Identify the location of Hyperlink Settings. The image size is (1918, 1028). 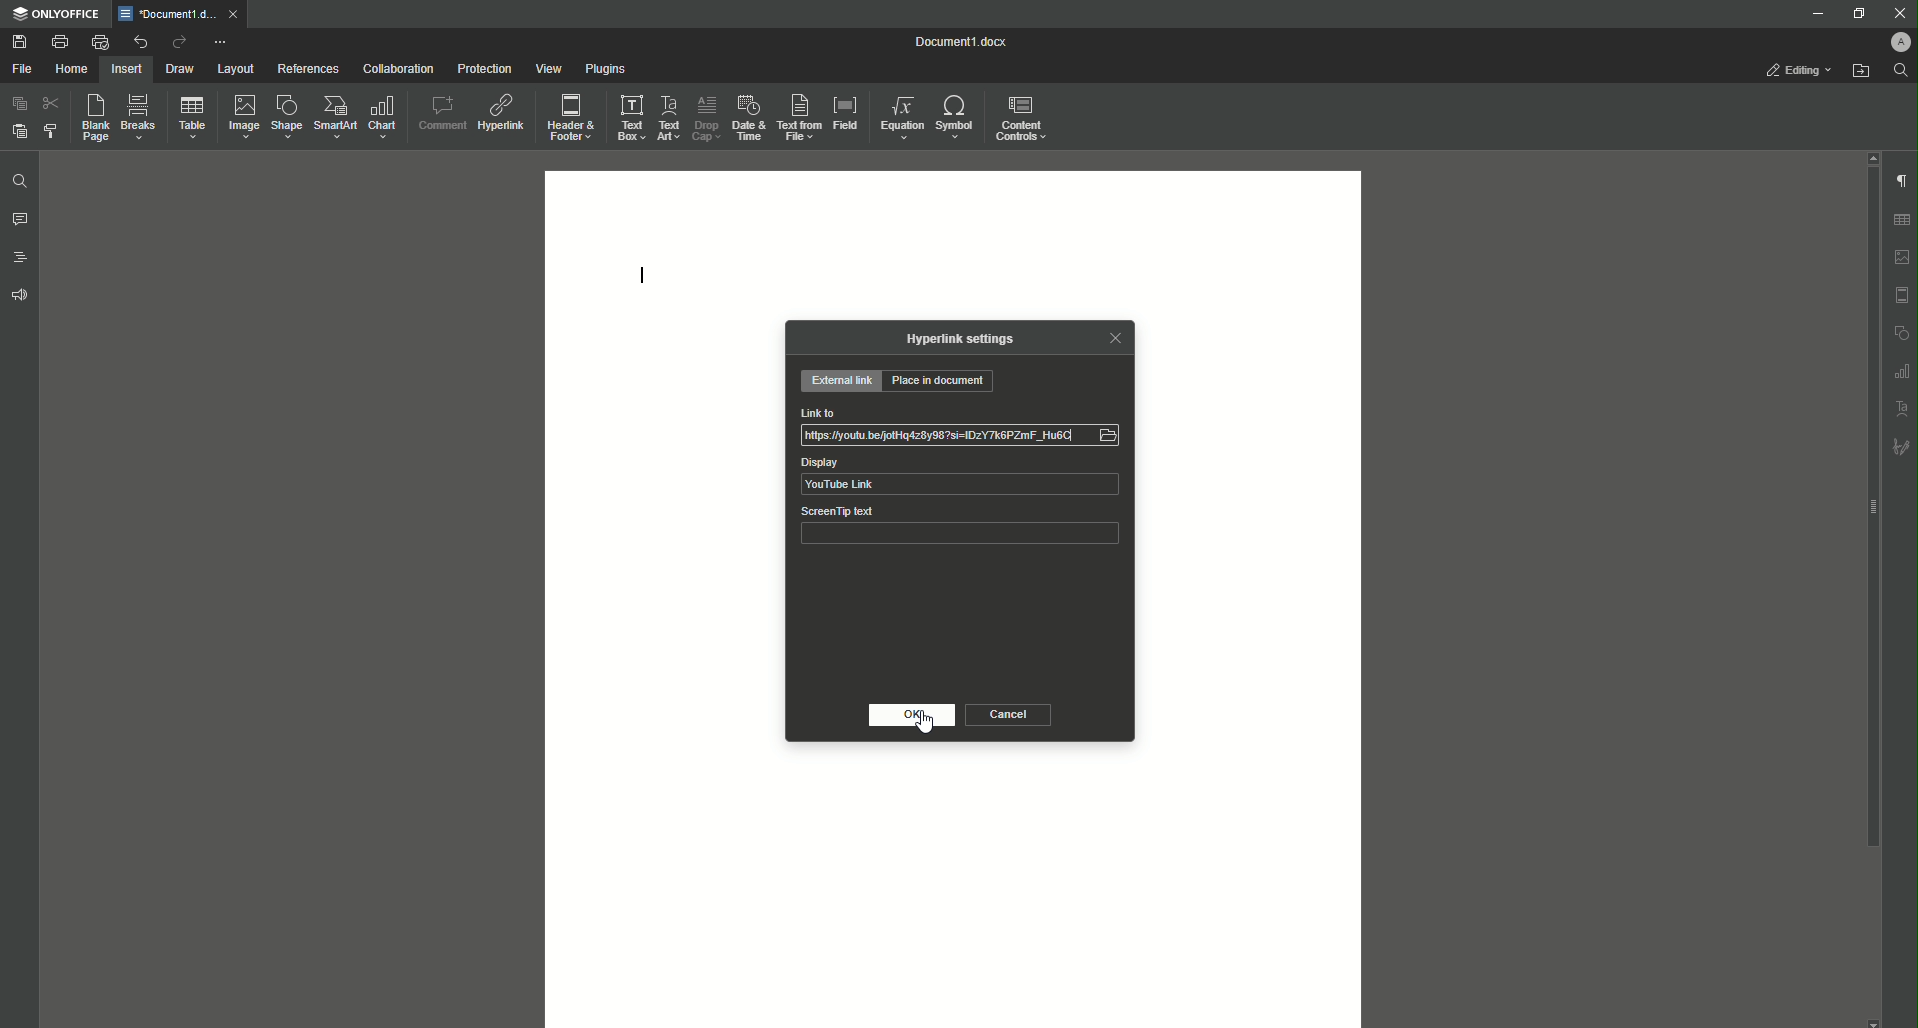
(955, 344).